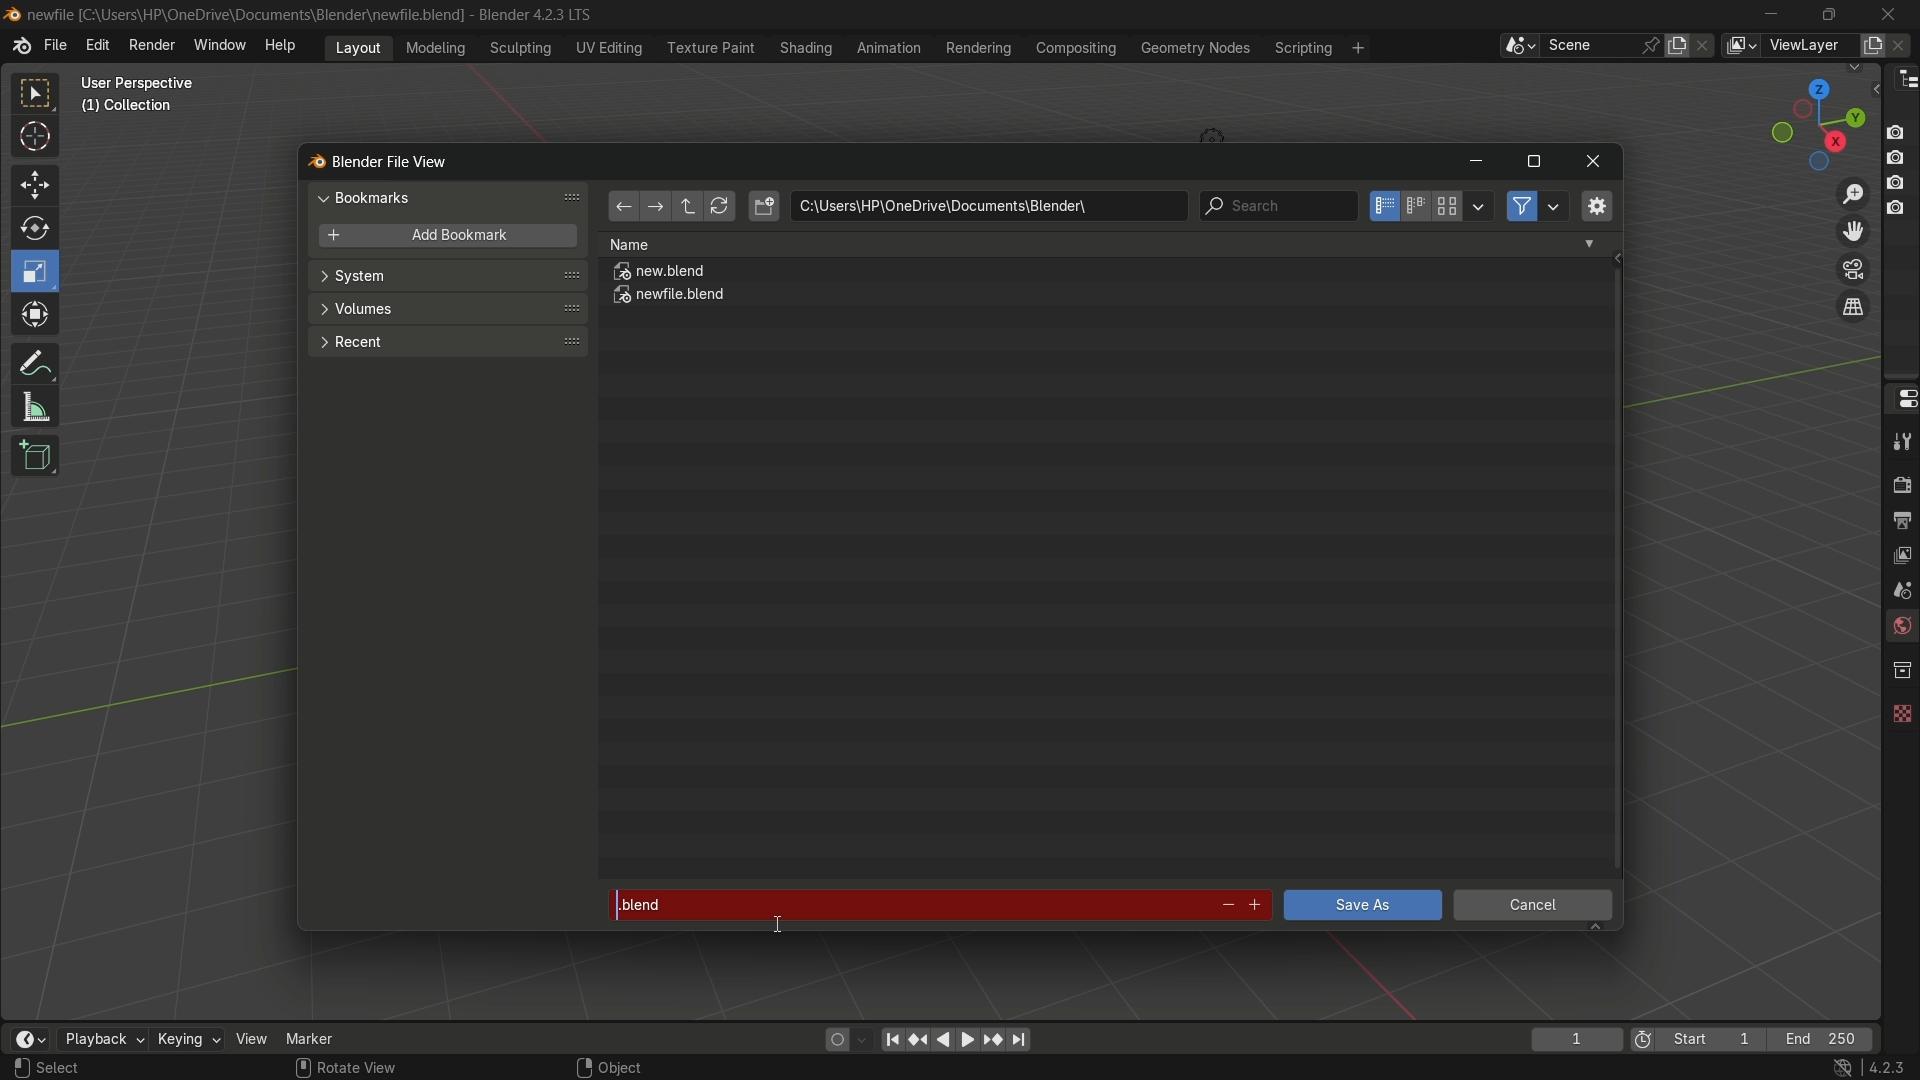 This screenshot has width=1920, height=1080. I want to click on newfile.blend file, so click(671, 298).